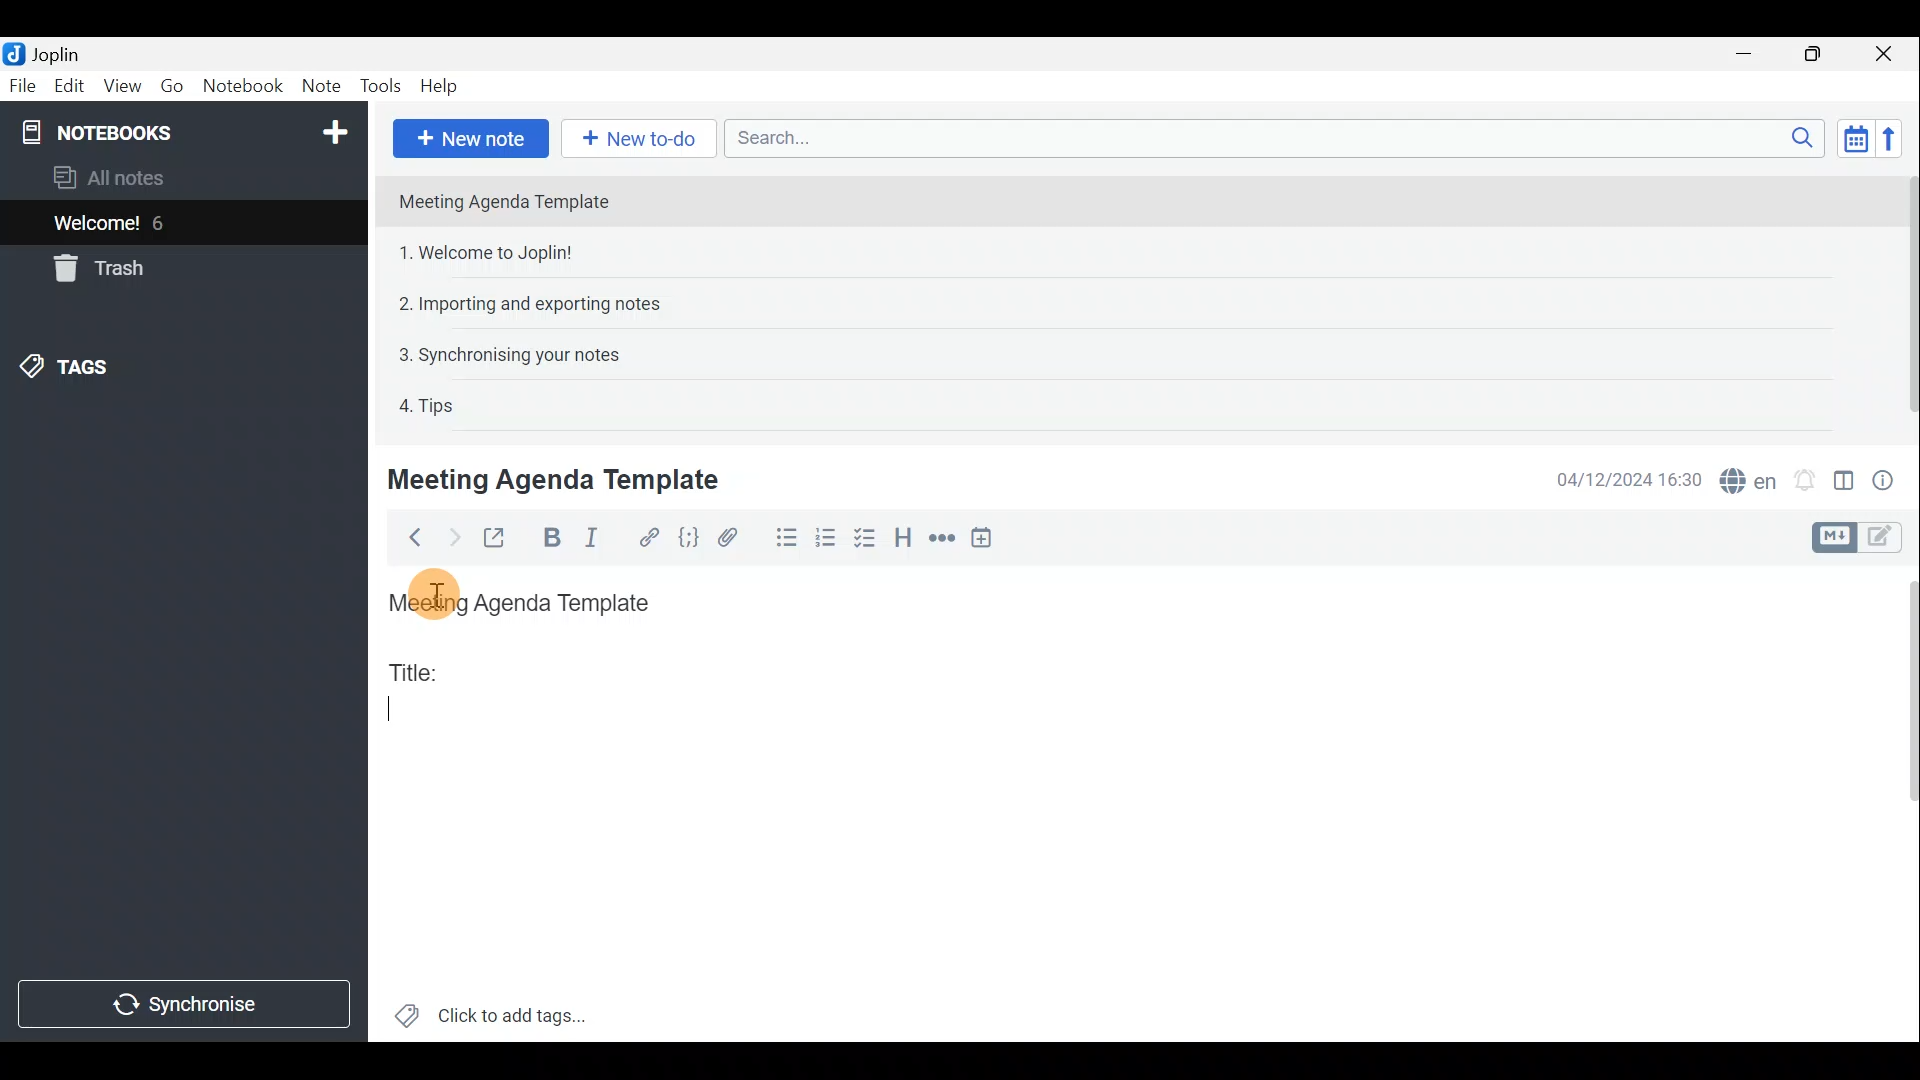  Describe the element at coordinates (437, 591) in the screenshot. I see `` at that location.